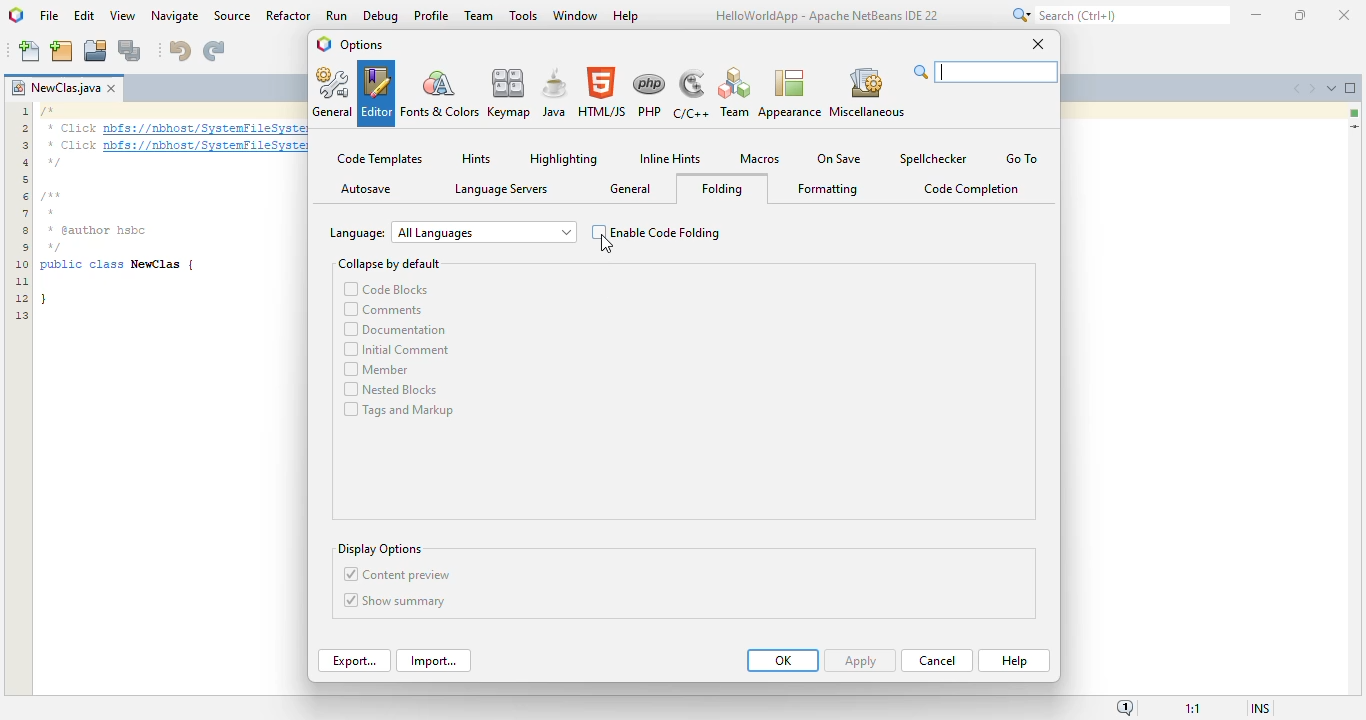  What do you see at coordinates (288, 15) in the screenshot?
I see `refactor` at bounding box center [288, 15].